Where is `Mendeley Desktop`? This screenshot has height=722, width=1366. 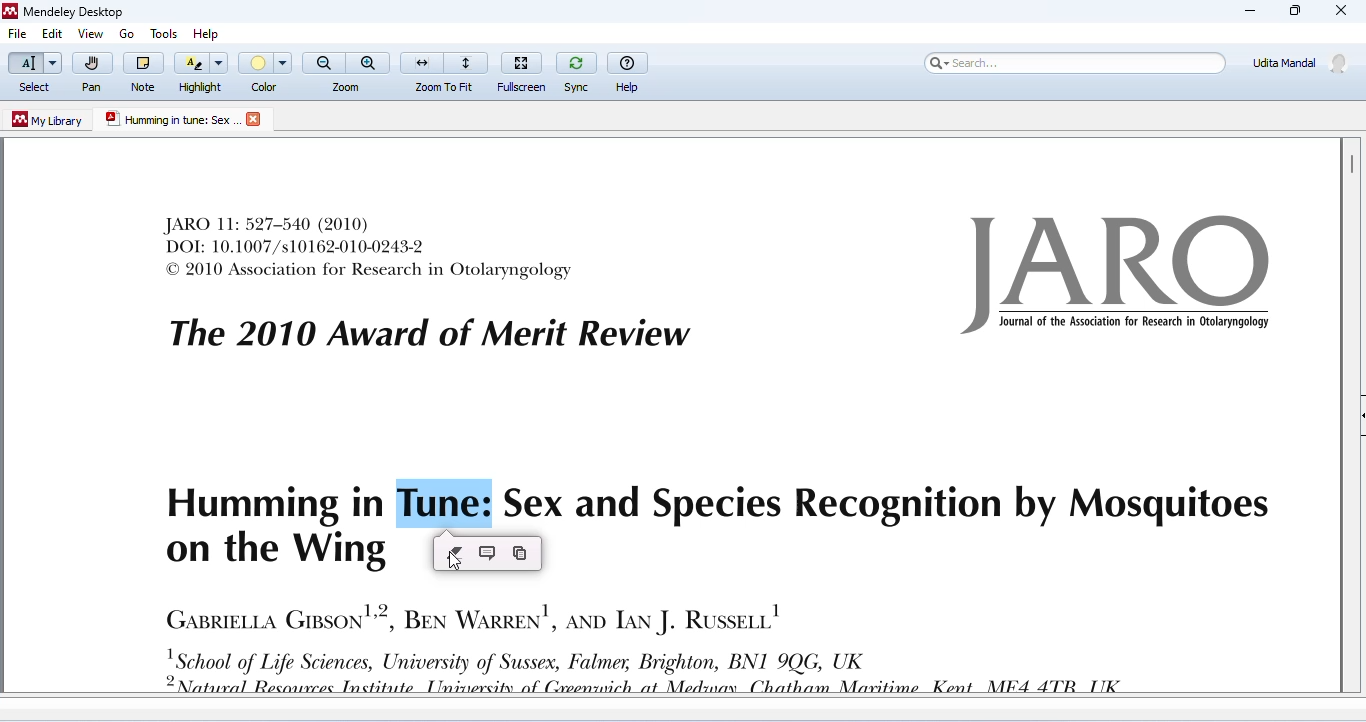 Mendeley Desktop is located at coordinates (63, 13).